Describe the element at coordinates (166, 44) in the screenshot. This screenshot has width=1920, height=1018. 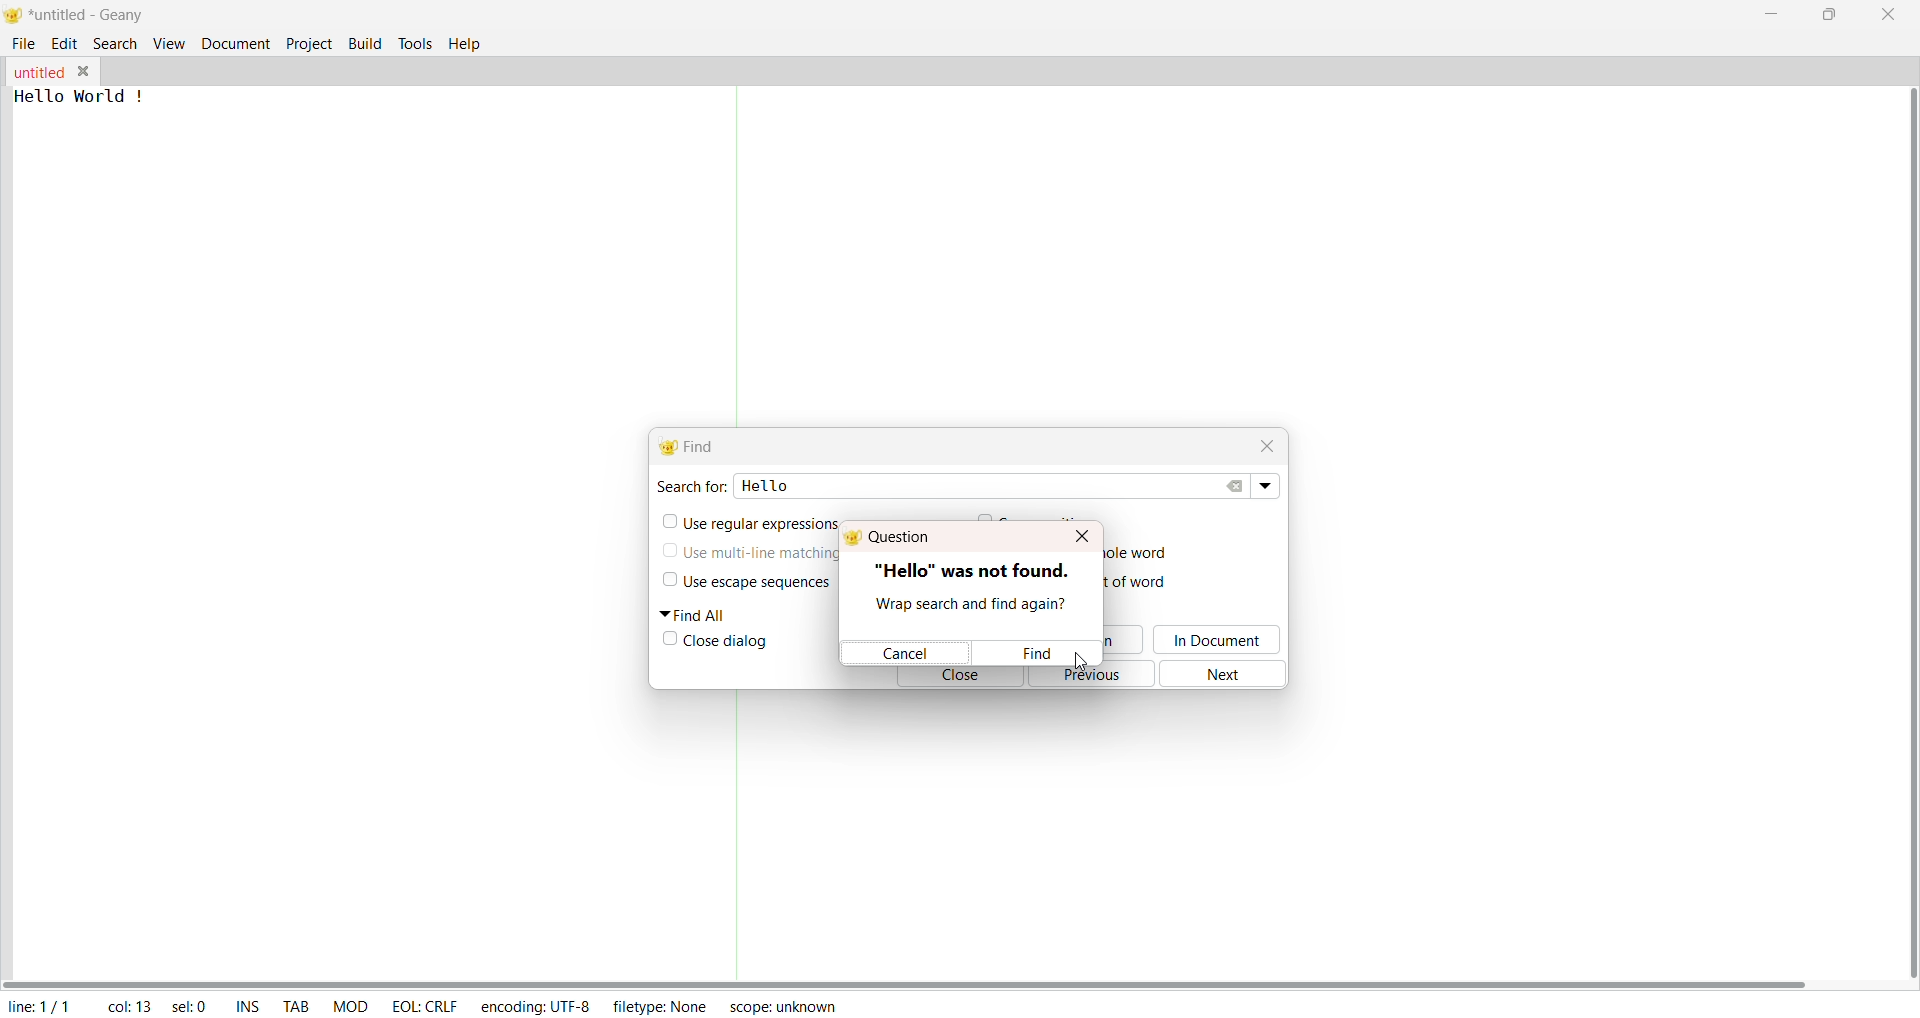
I see `View` at that location.